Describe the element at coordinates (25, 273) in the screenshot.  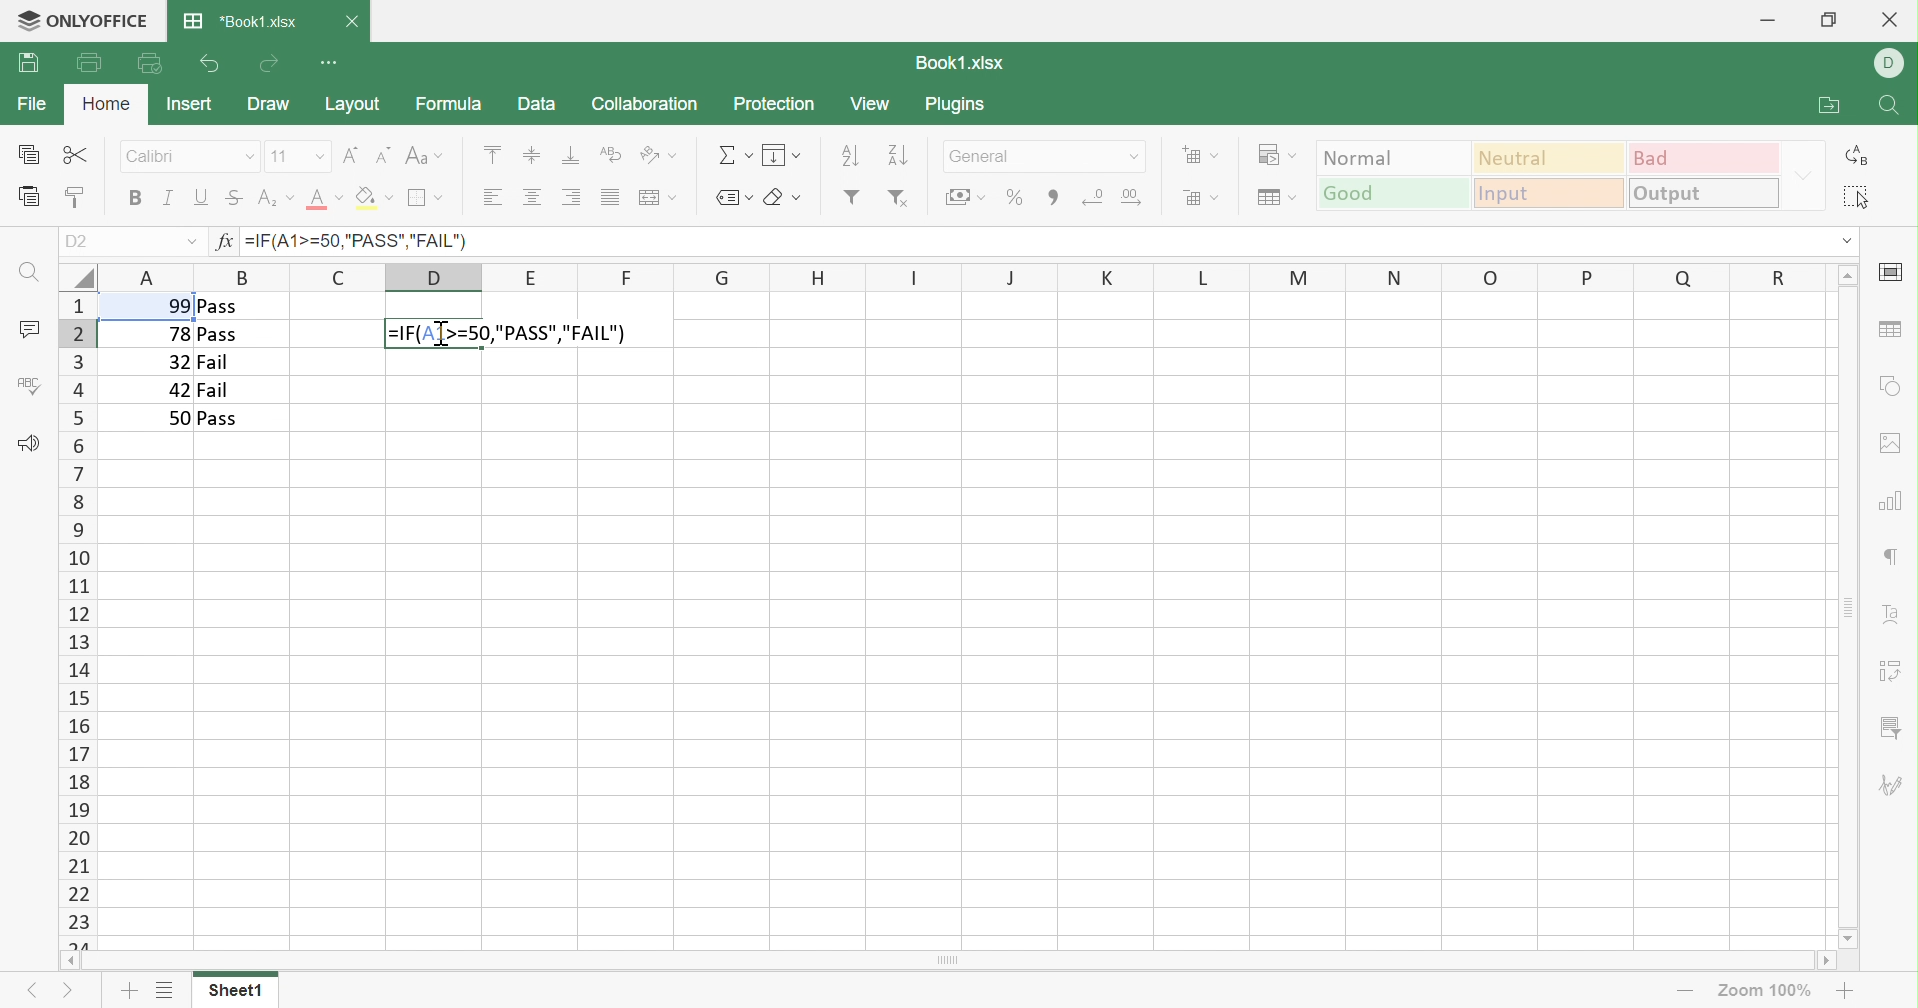
I see `Find` at that location.